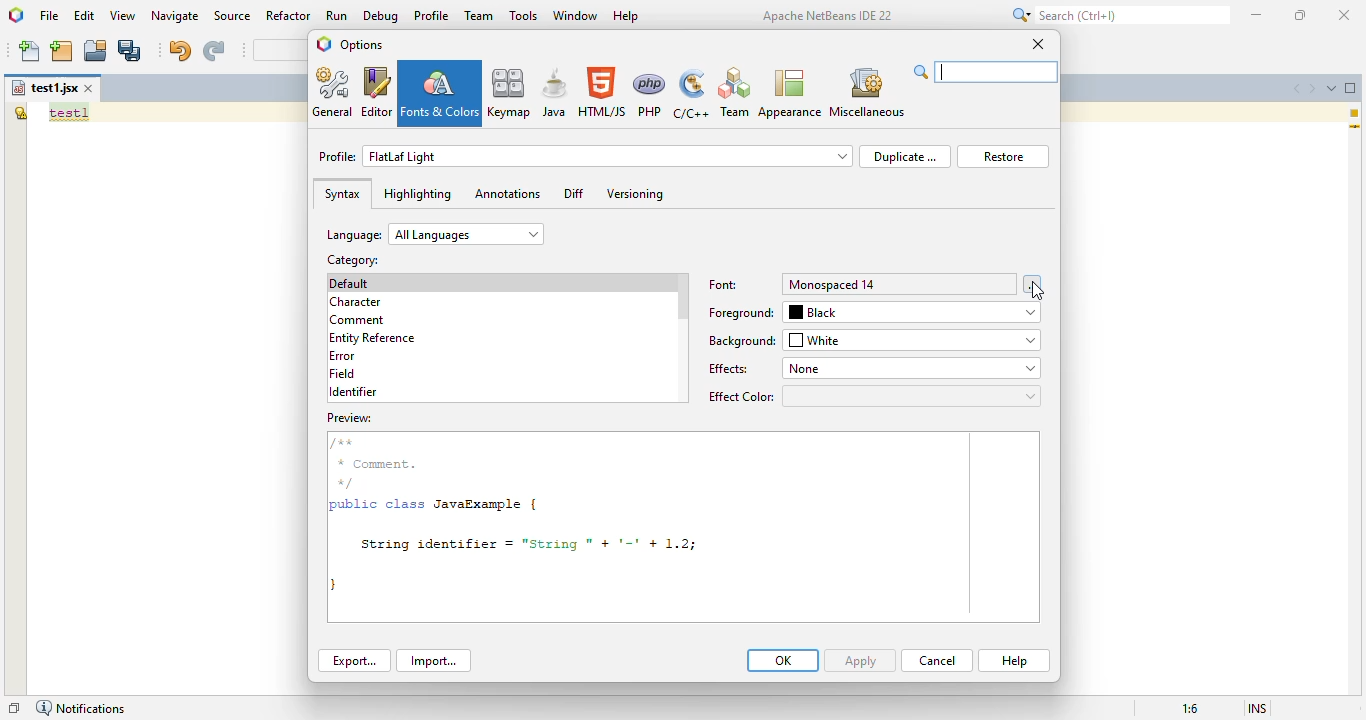  I want to click on entity reference, so click(377, 337).